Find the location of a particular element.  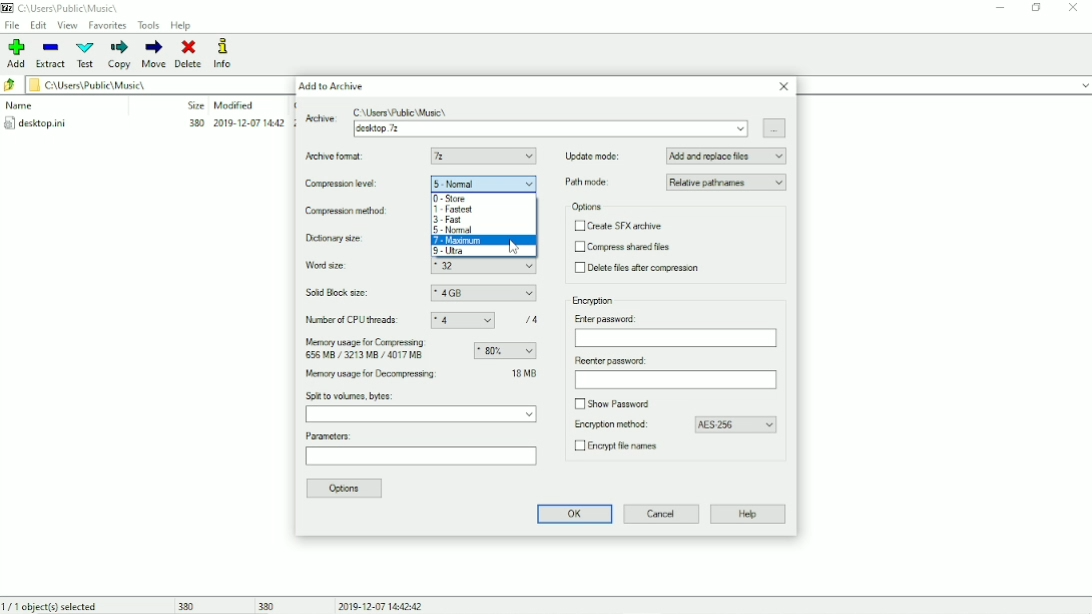

Tools is located at coordinates (149, 26).